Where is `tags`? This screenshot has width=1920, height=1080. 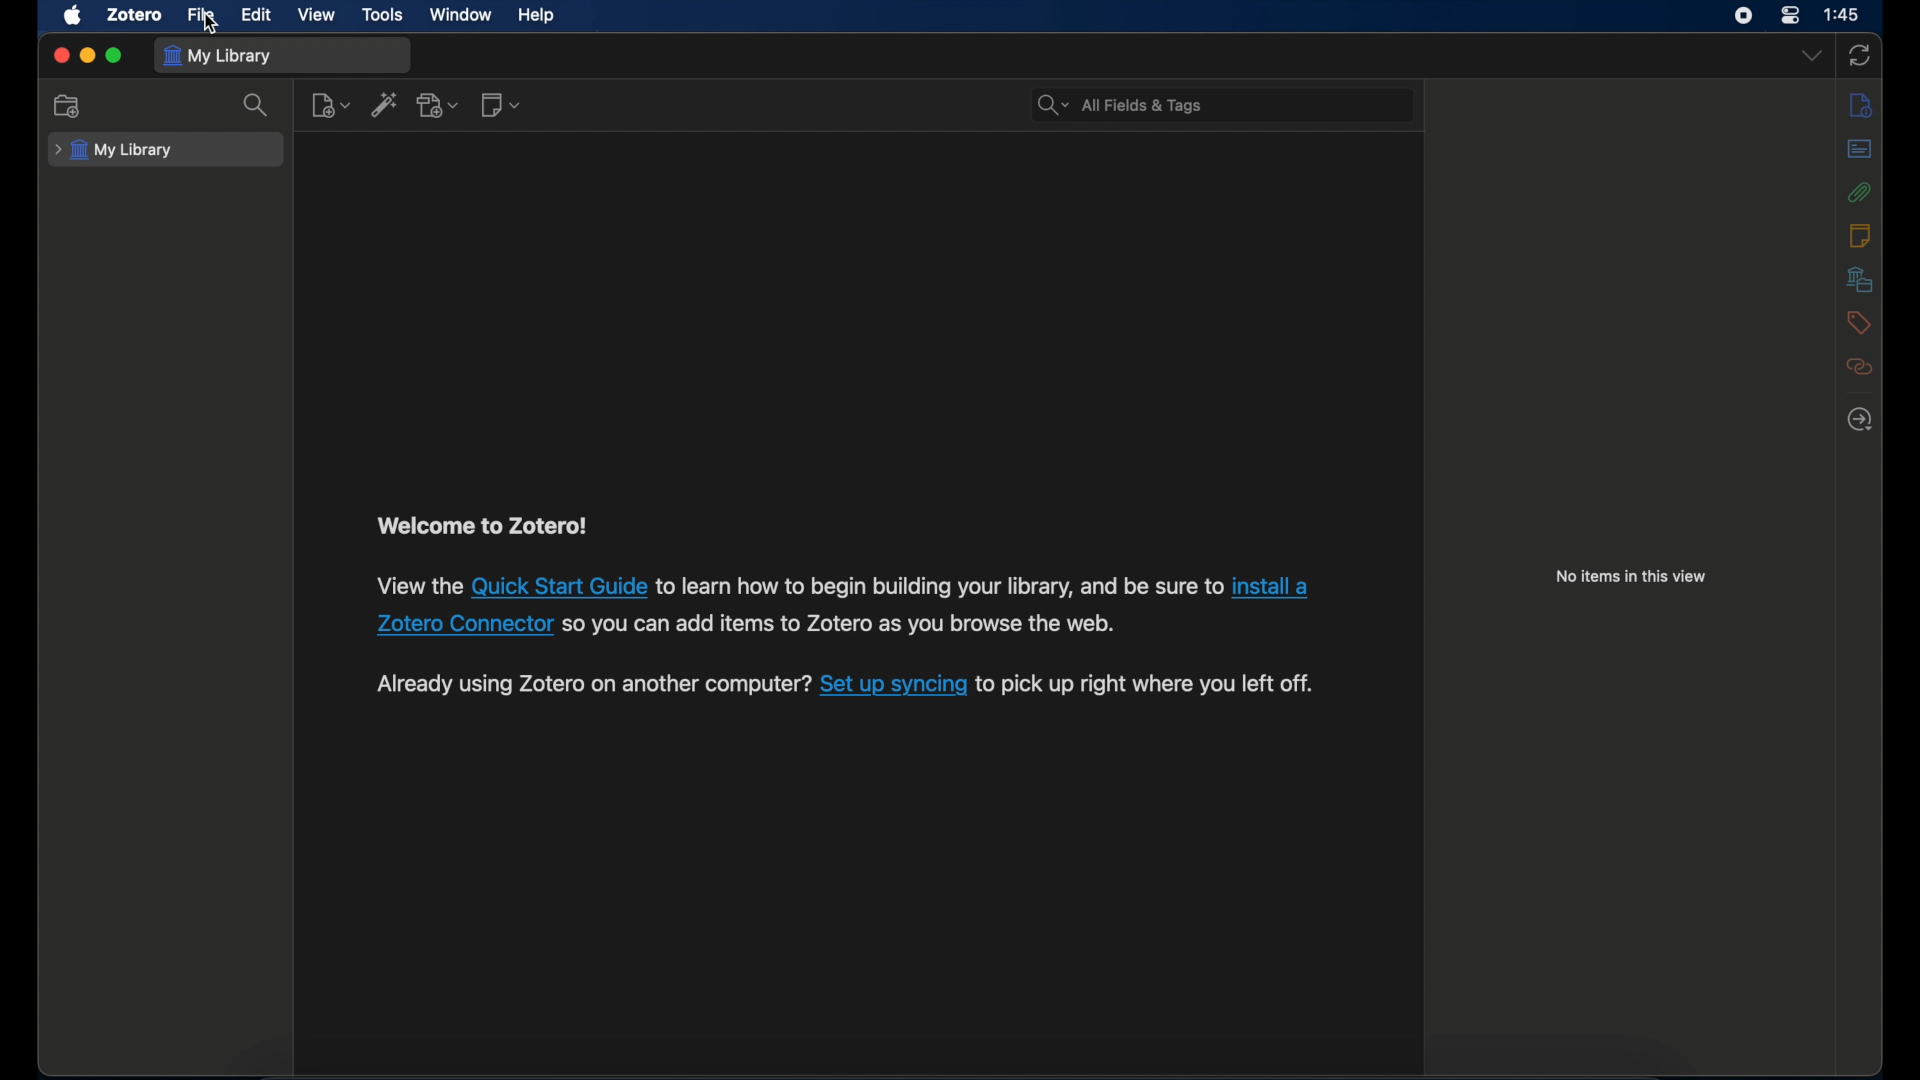
tags is located at coordinates (1859, 323).